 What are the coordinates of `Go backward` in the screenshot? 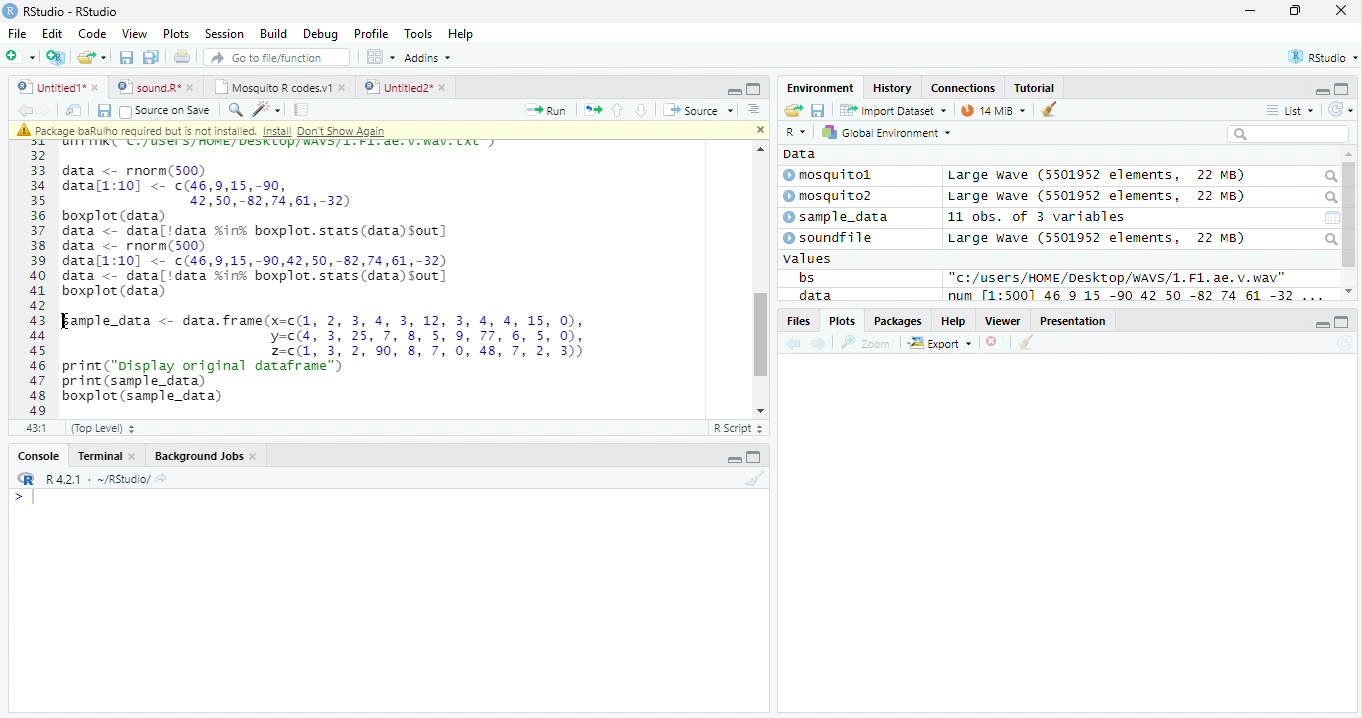 It's located at (794, 345).